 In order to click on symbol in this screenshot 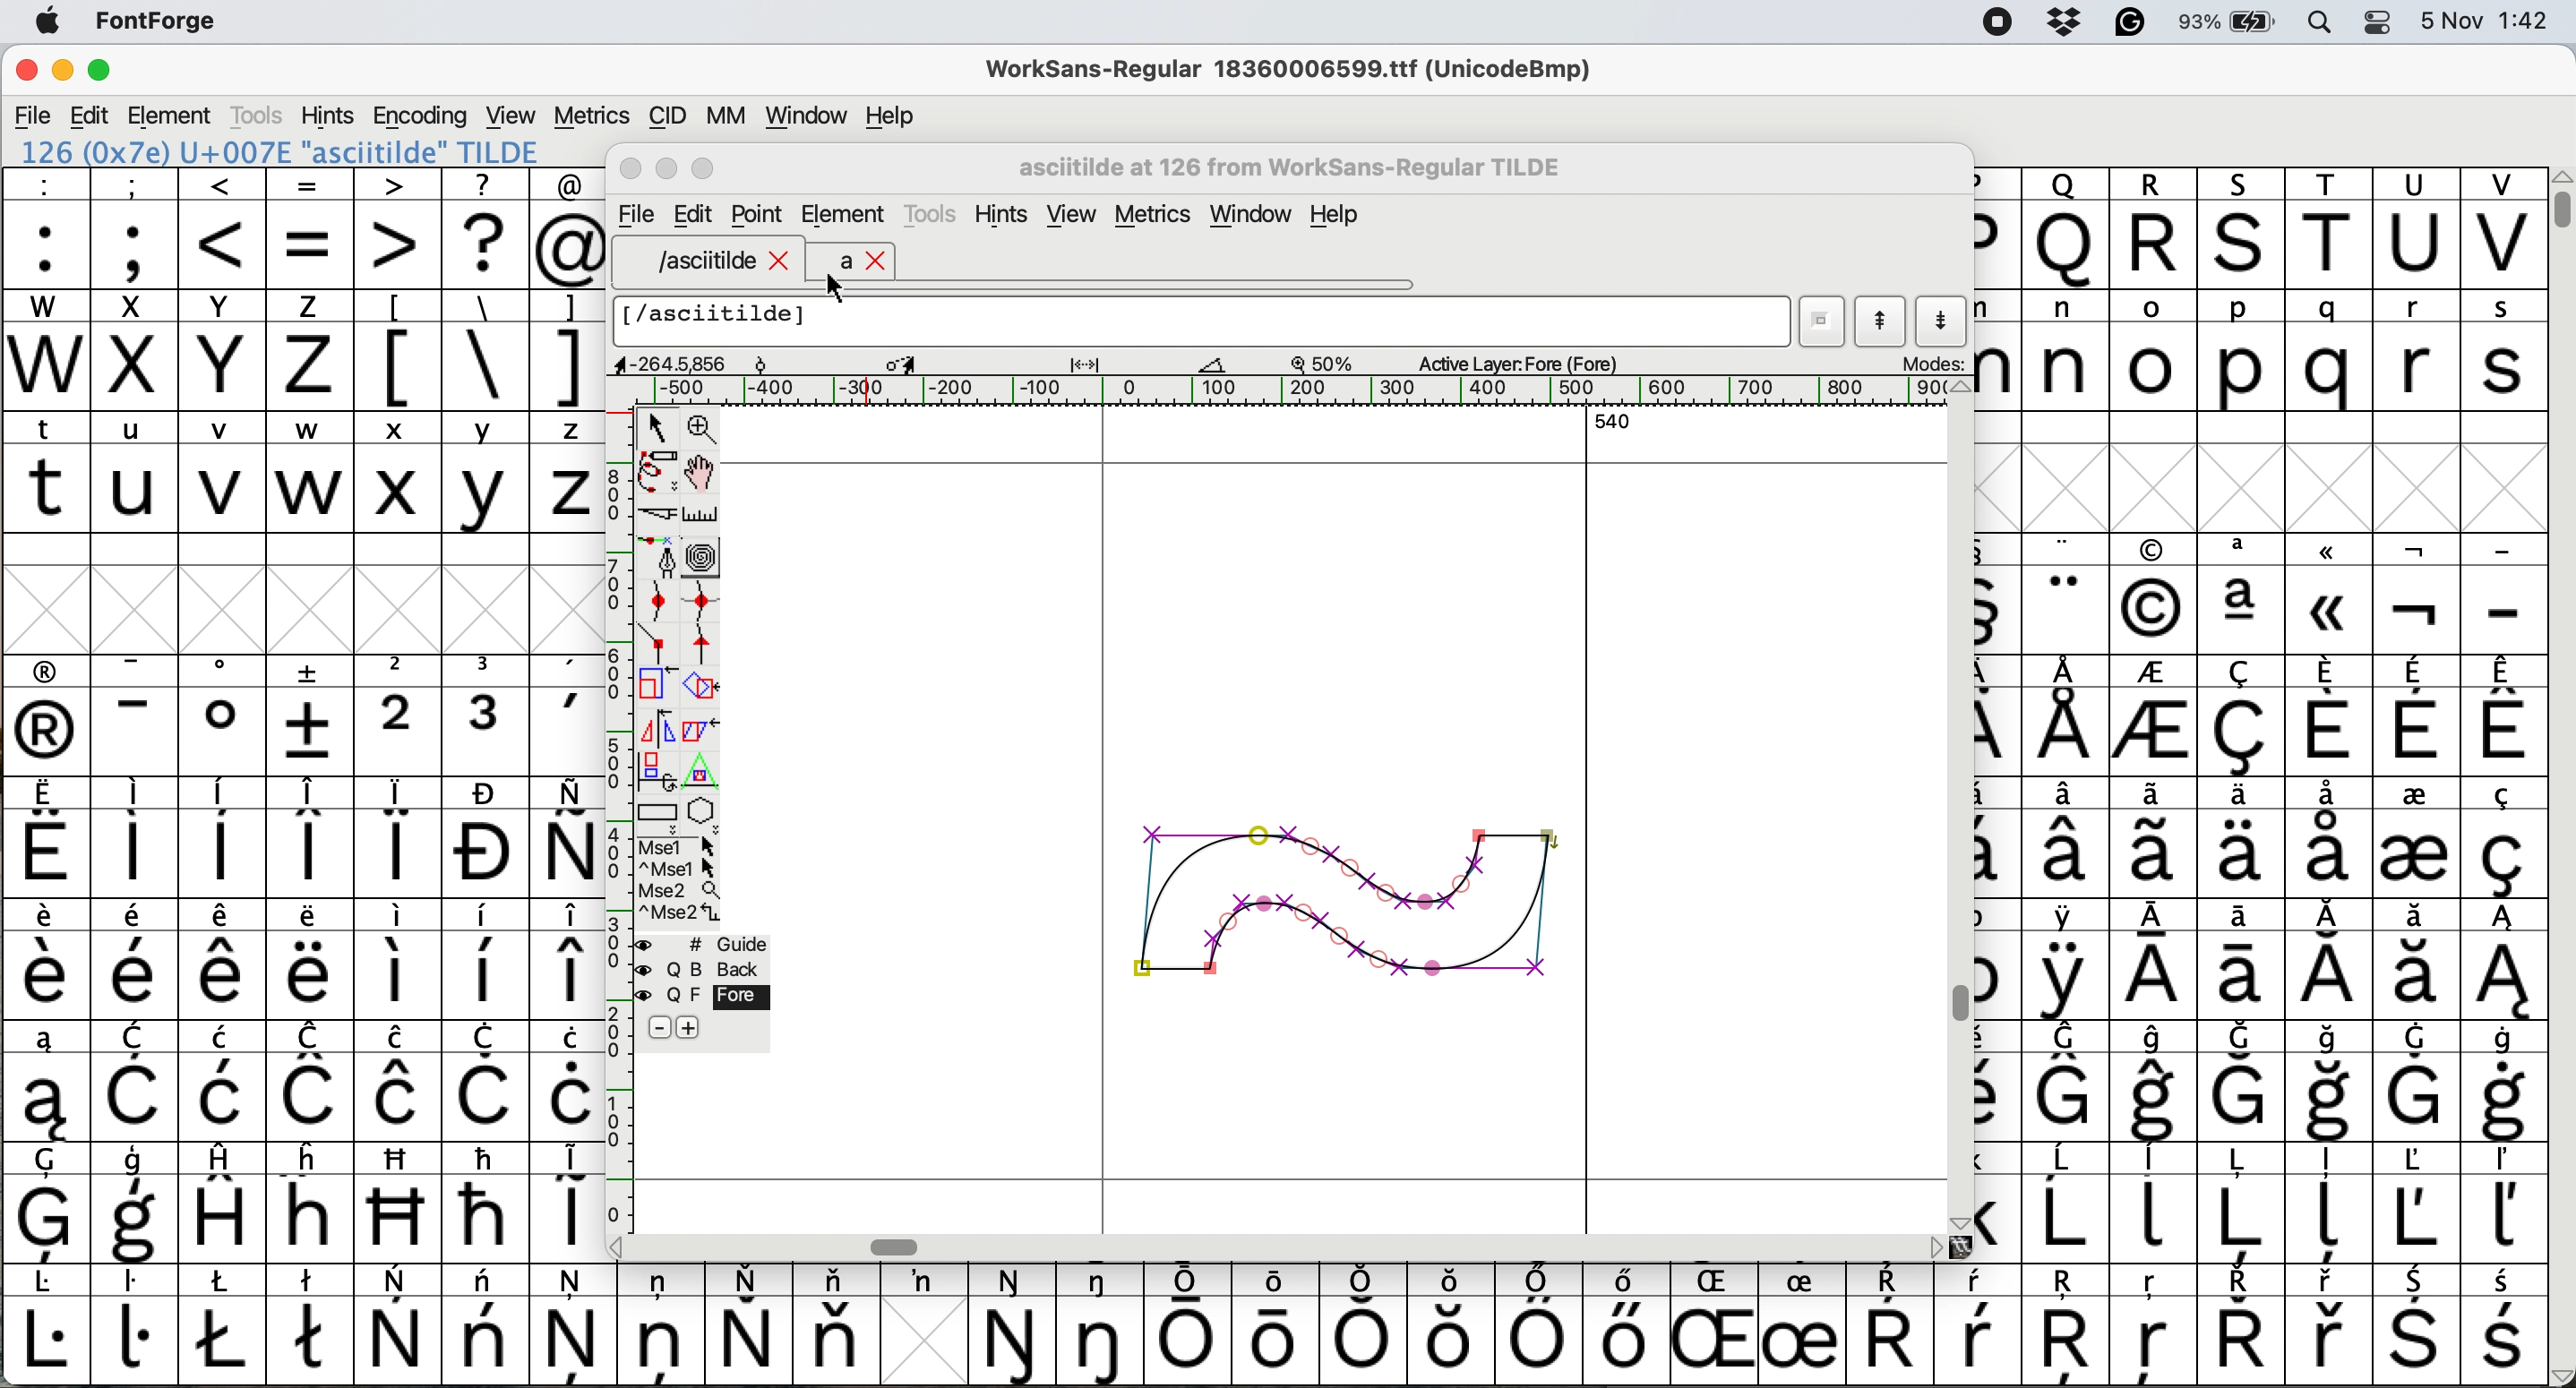, I will do `click(1622, 1323)`.